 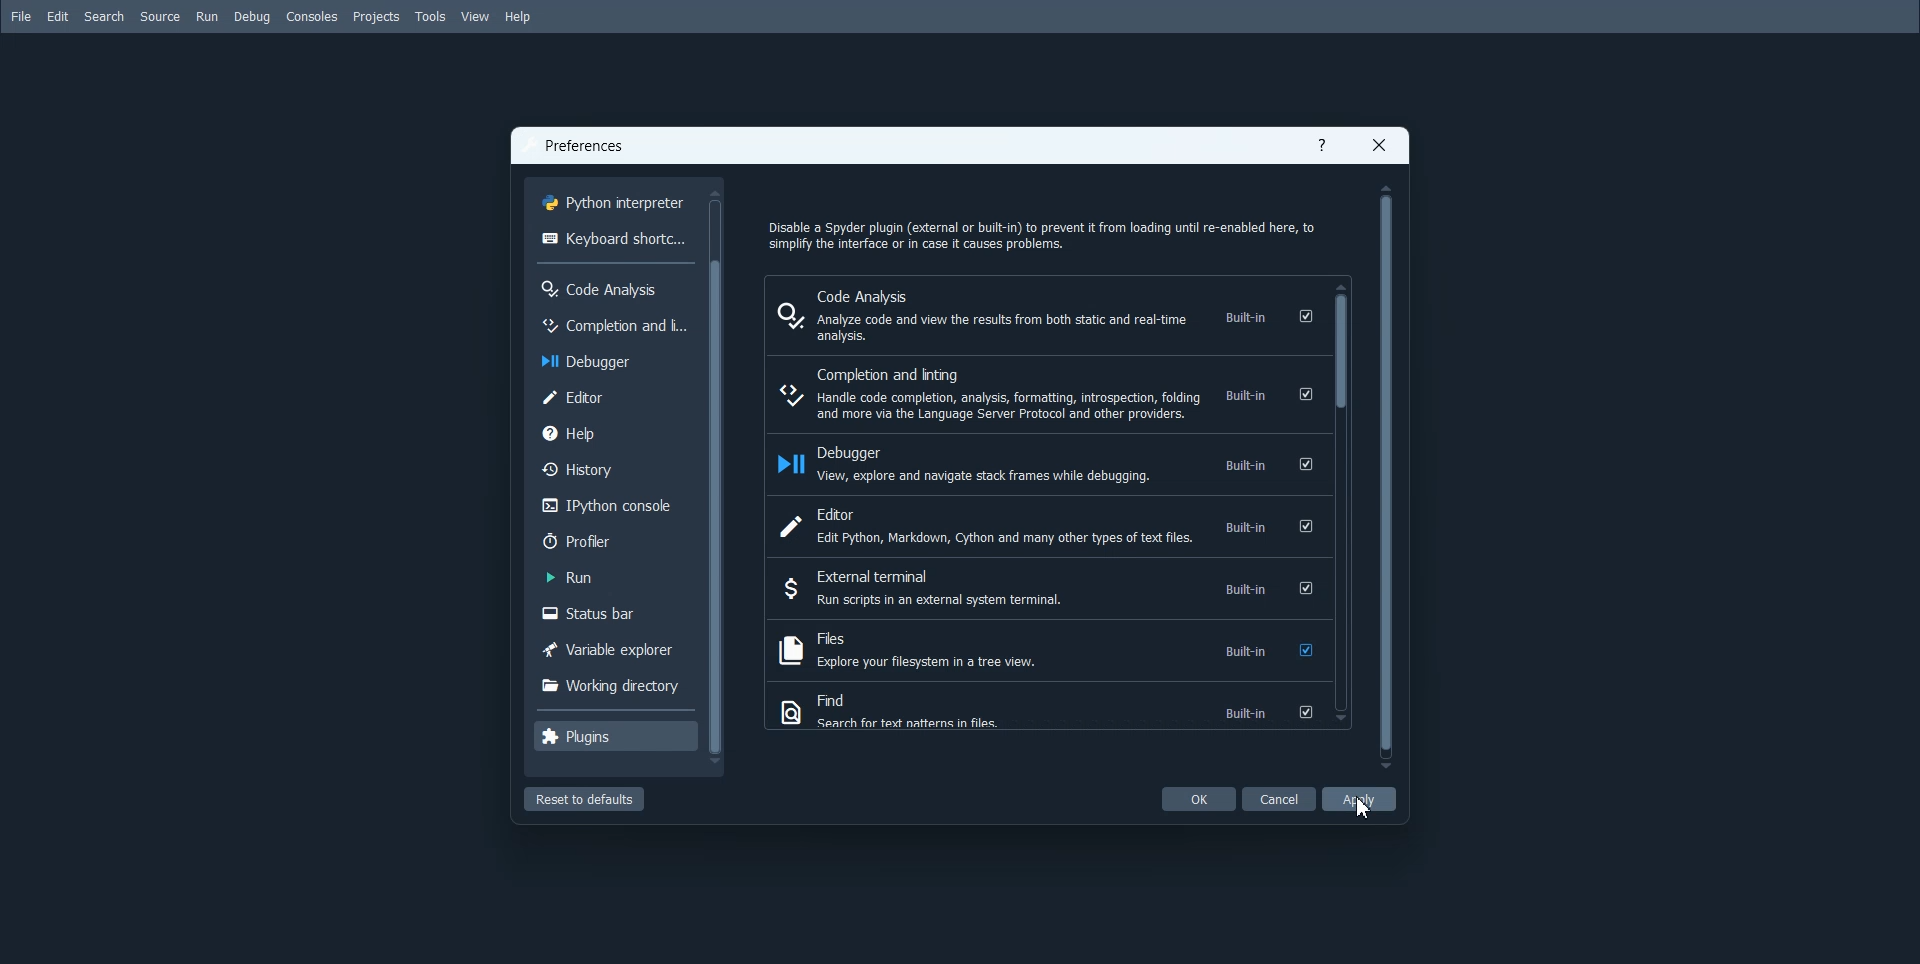 I want to click on OK, so click(x=1198, y=799).